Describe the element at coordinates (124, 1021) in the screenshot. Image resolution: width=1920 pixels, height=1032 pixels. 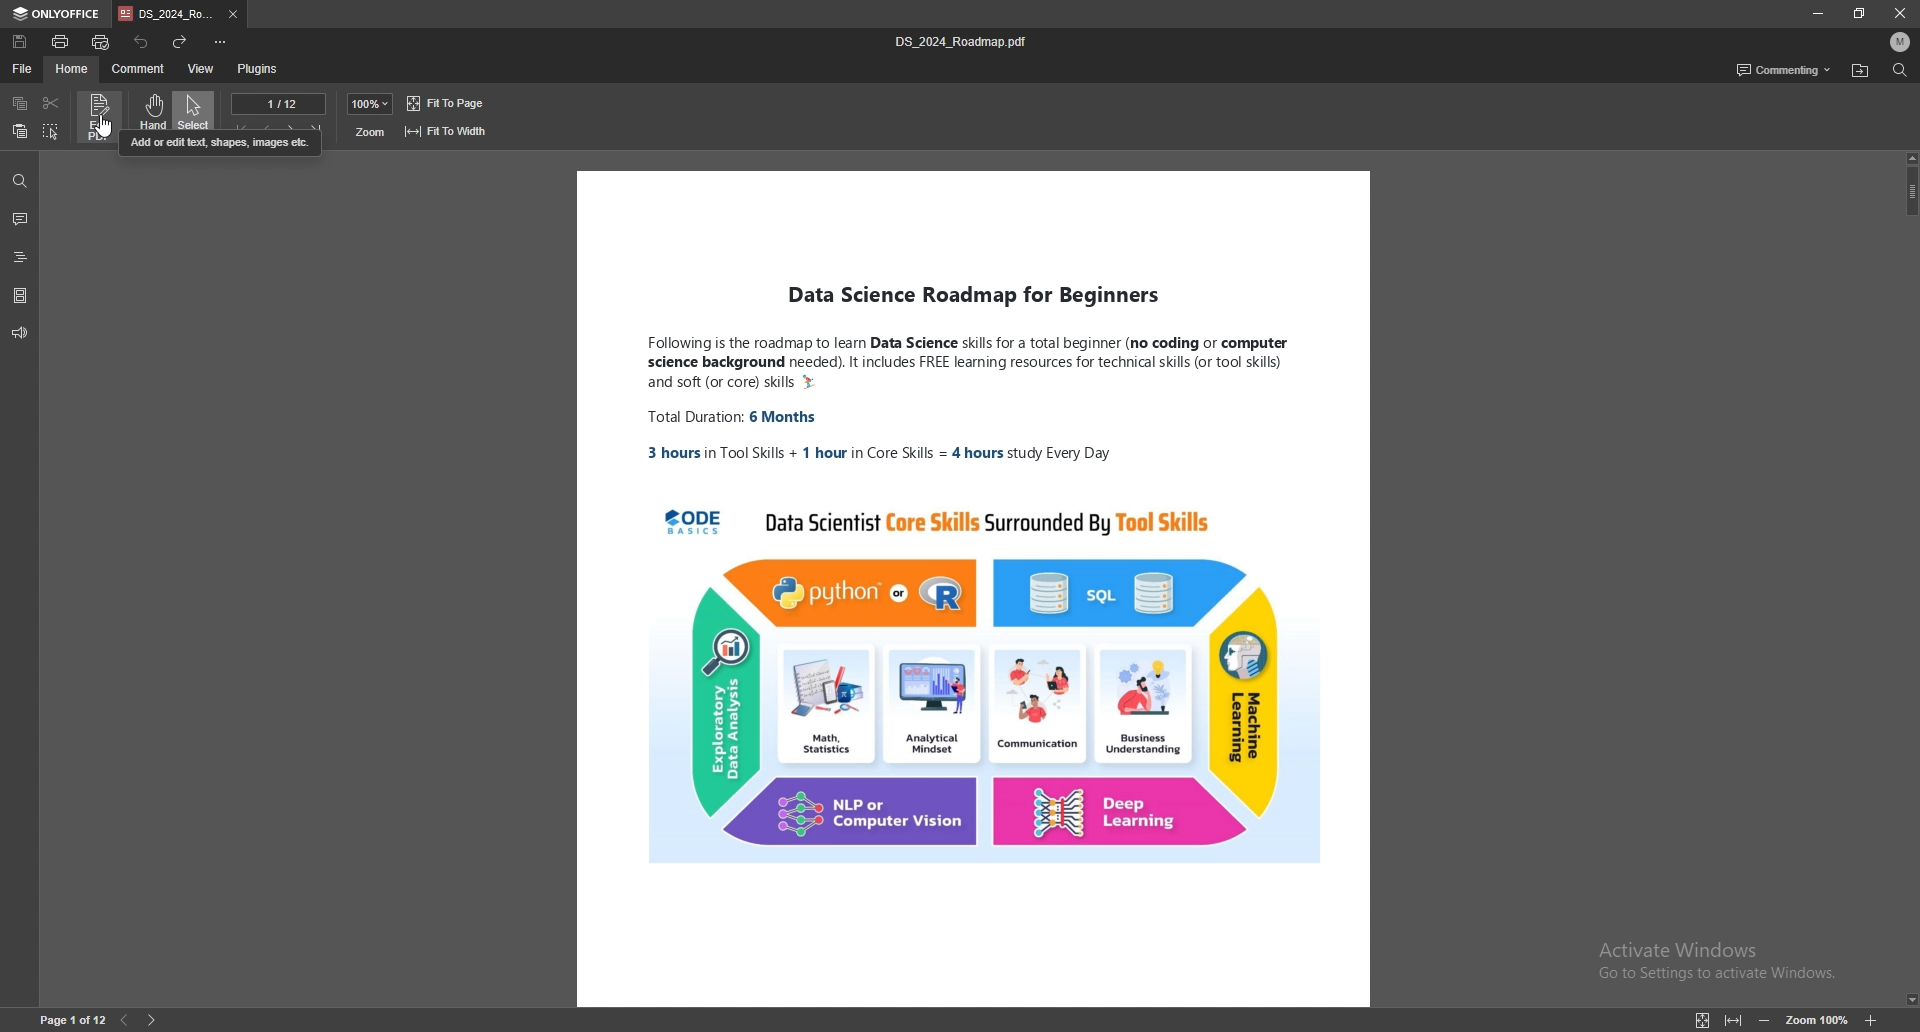
I see `previous page` at that location.